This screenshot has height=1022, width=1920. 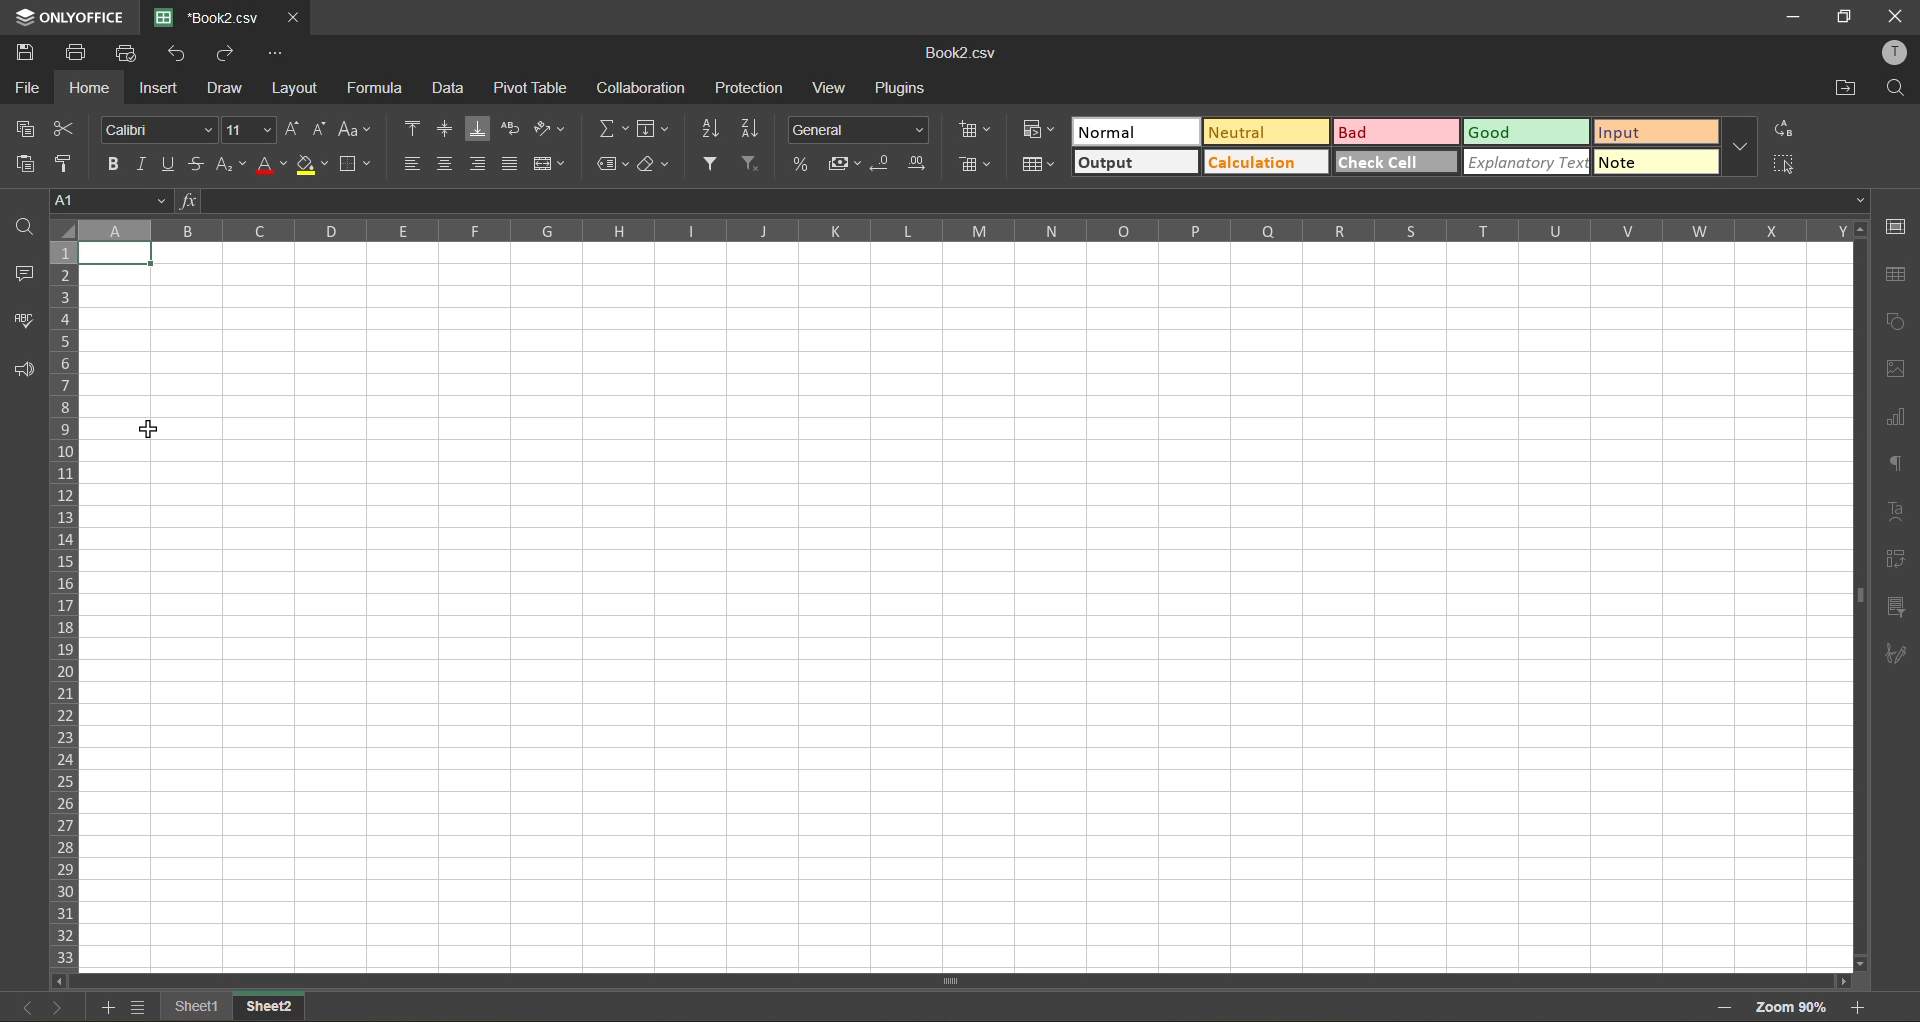 What do you see at coordinates (22, 318) in the screenshot?
I see `spell check` at bounding box center [22, 318].